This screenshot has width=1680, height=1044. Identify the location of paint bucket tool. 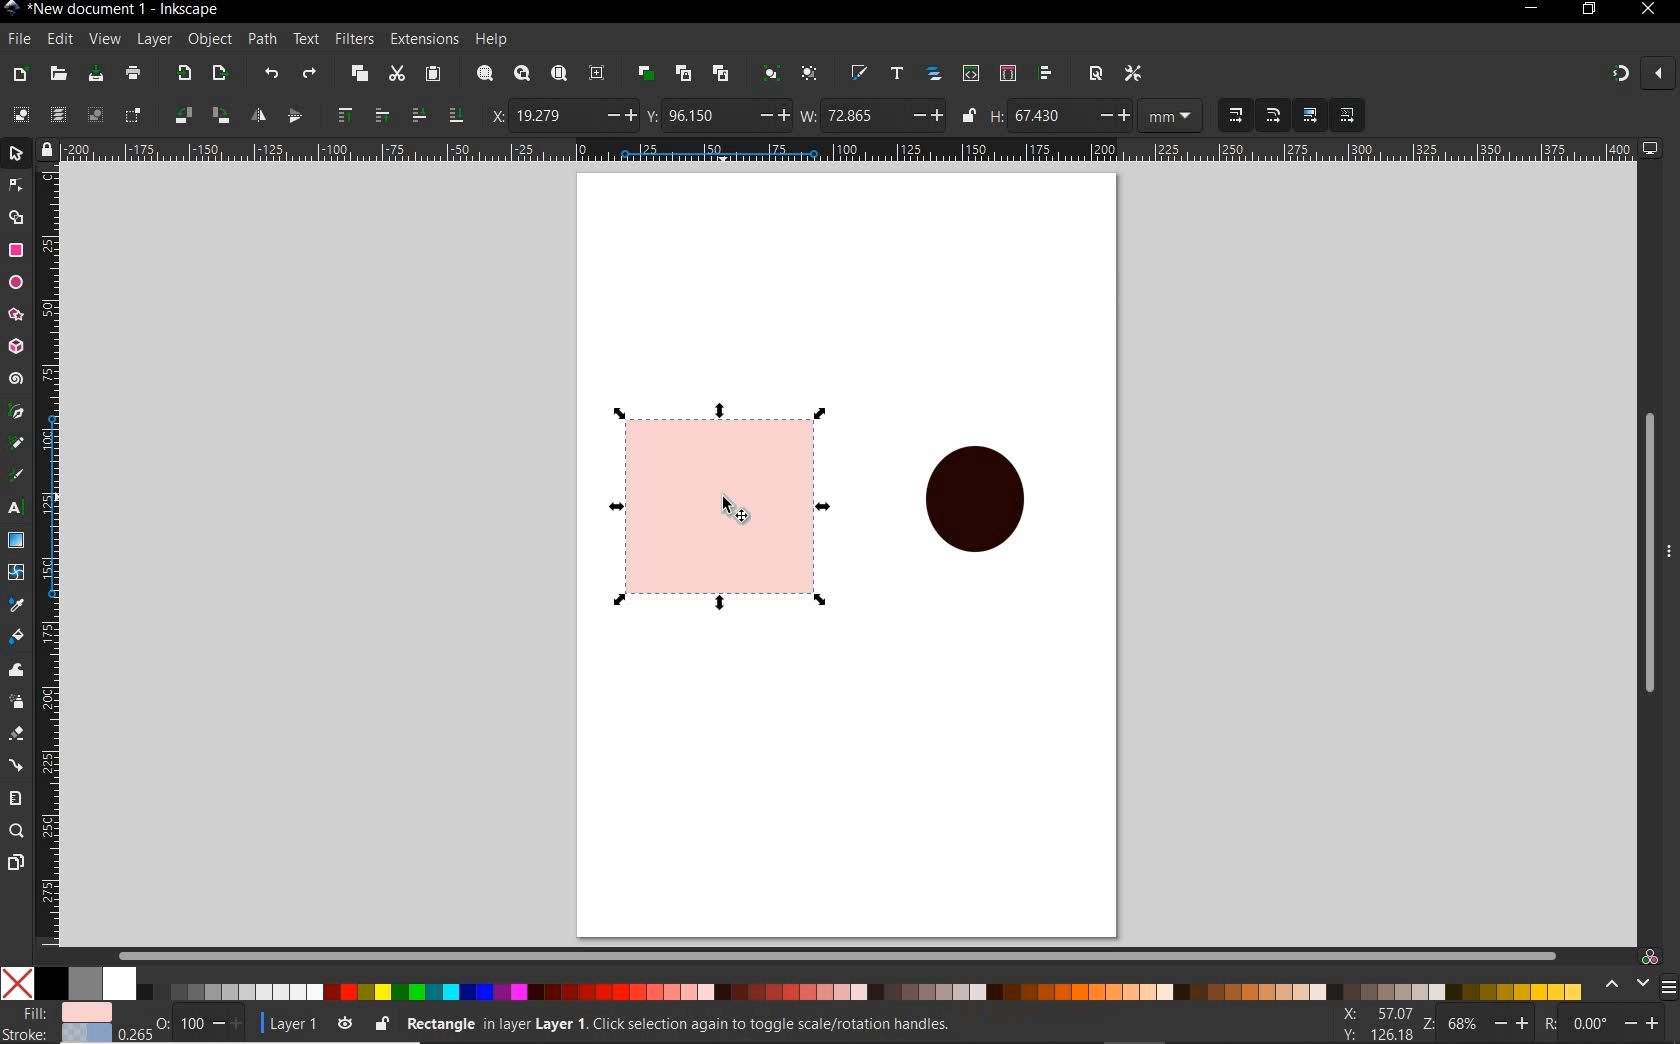
(16, 635).